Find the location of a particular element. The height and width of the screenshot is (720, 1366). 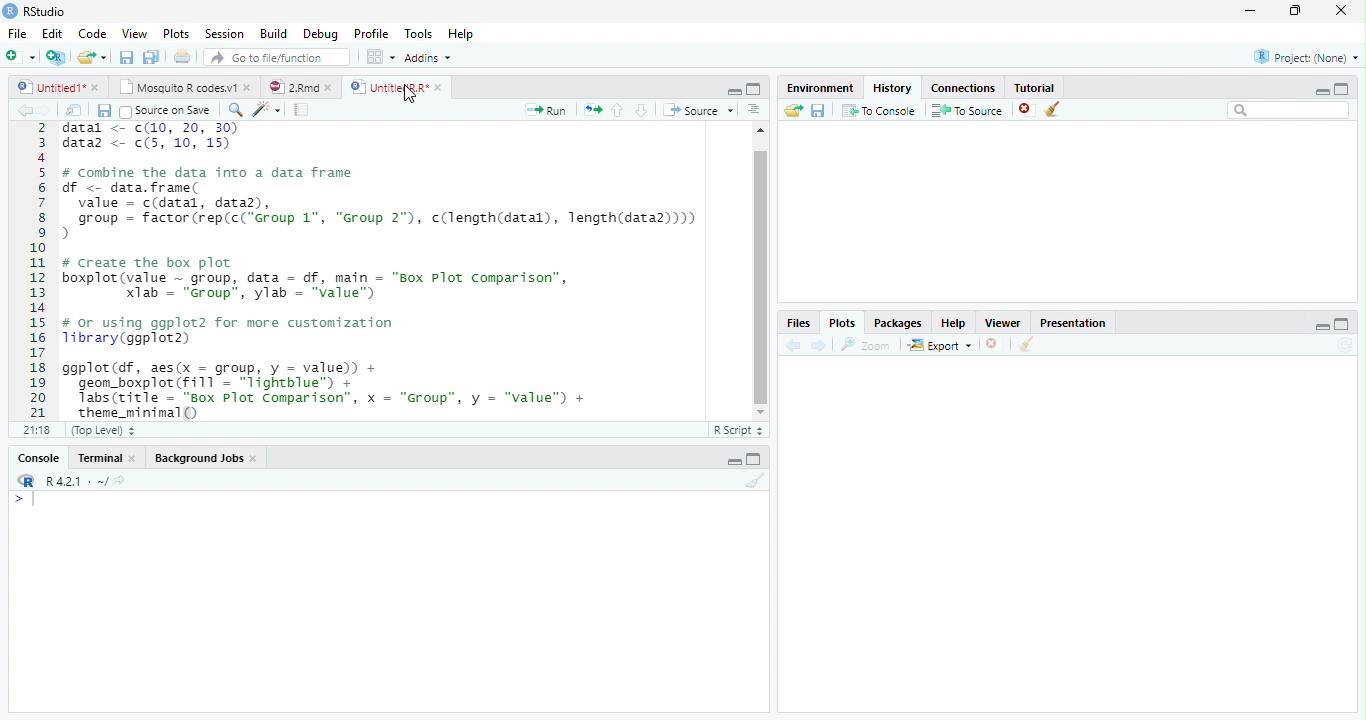

Compile Report is located at coordinates (302, 109).